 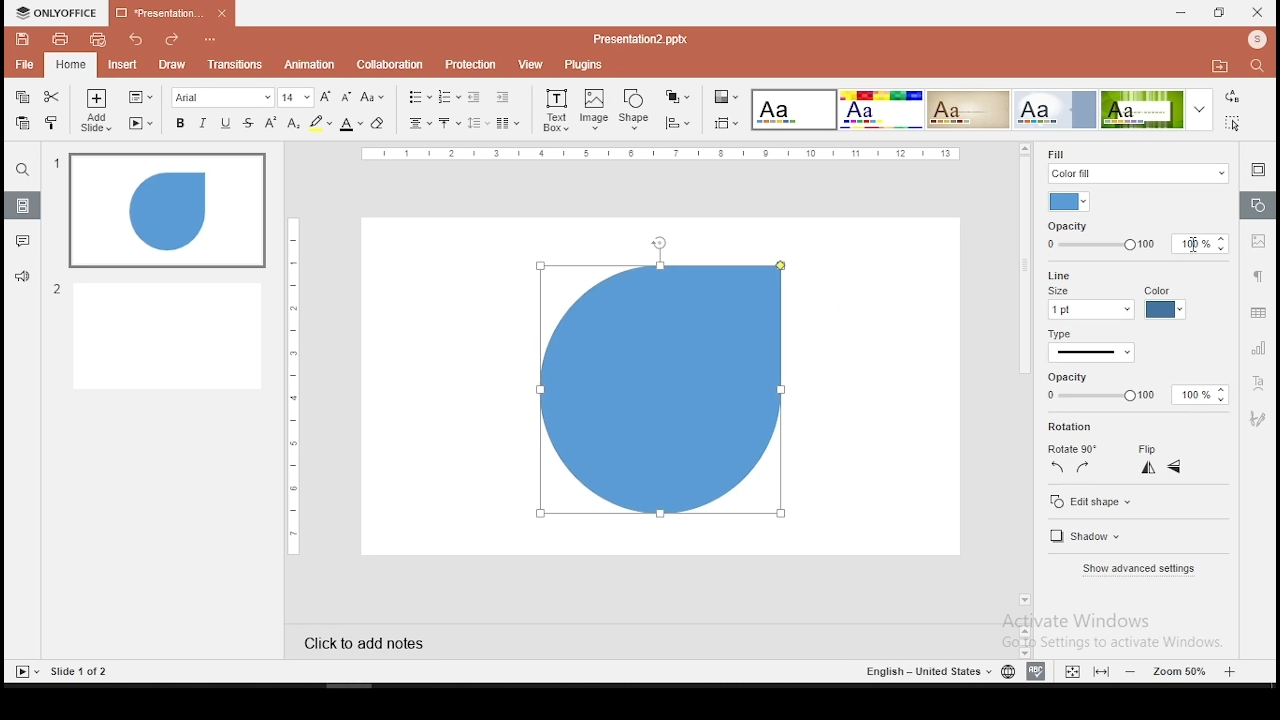 What do you see at coordinates (1101, 672) in the screenshot?
I see `fit to slide` at bounding box center [1101, 672].